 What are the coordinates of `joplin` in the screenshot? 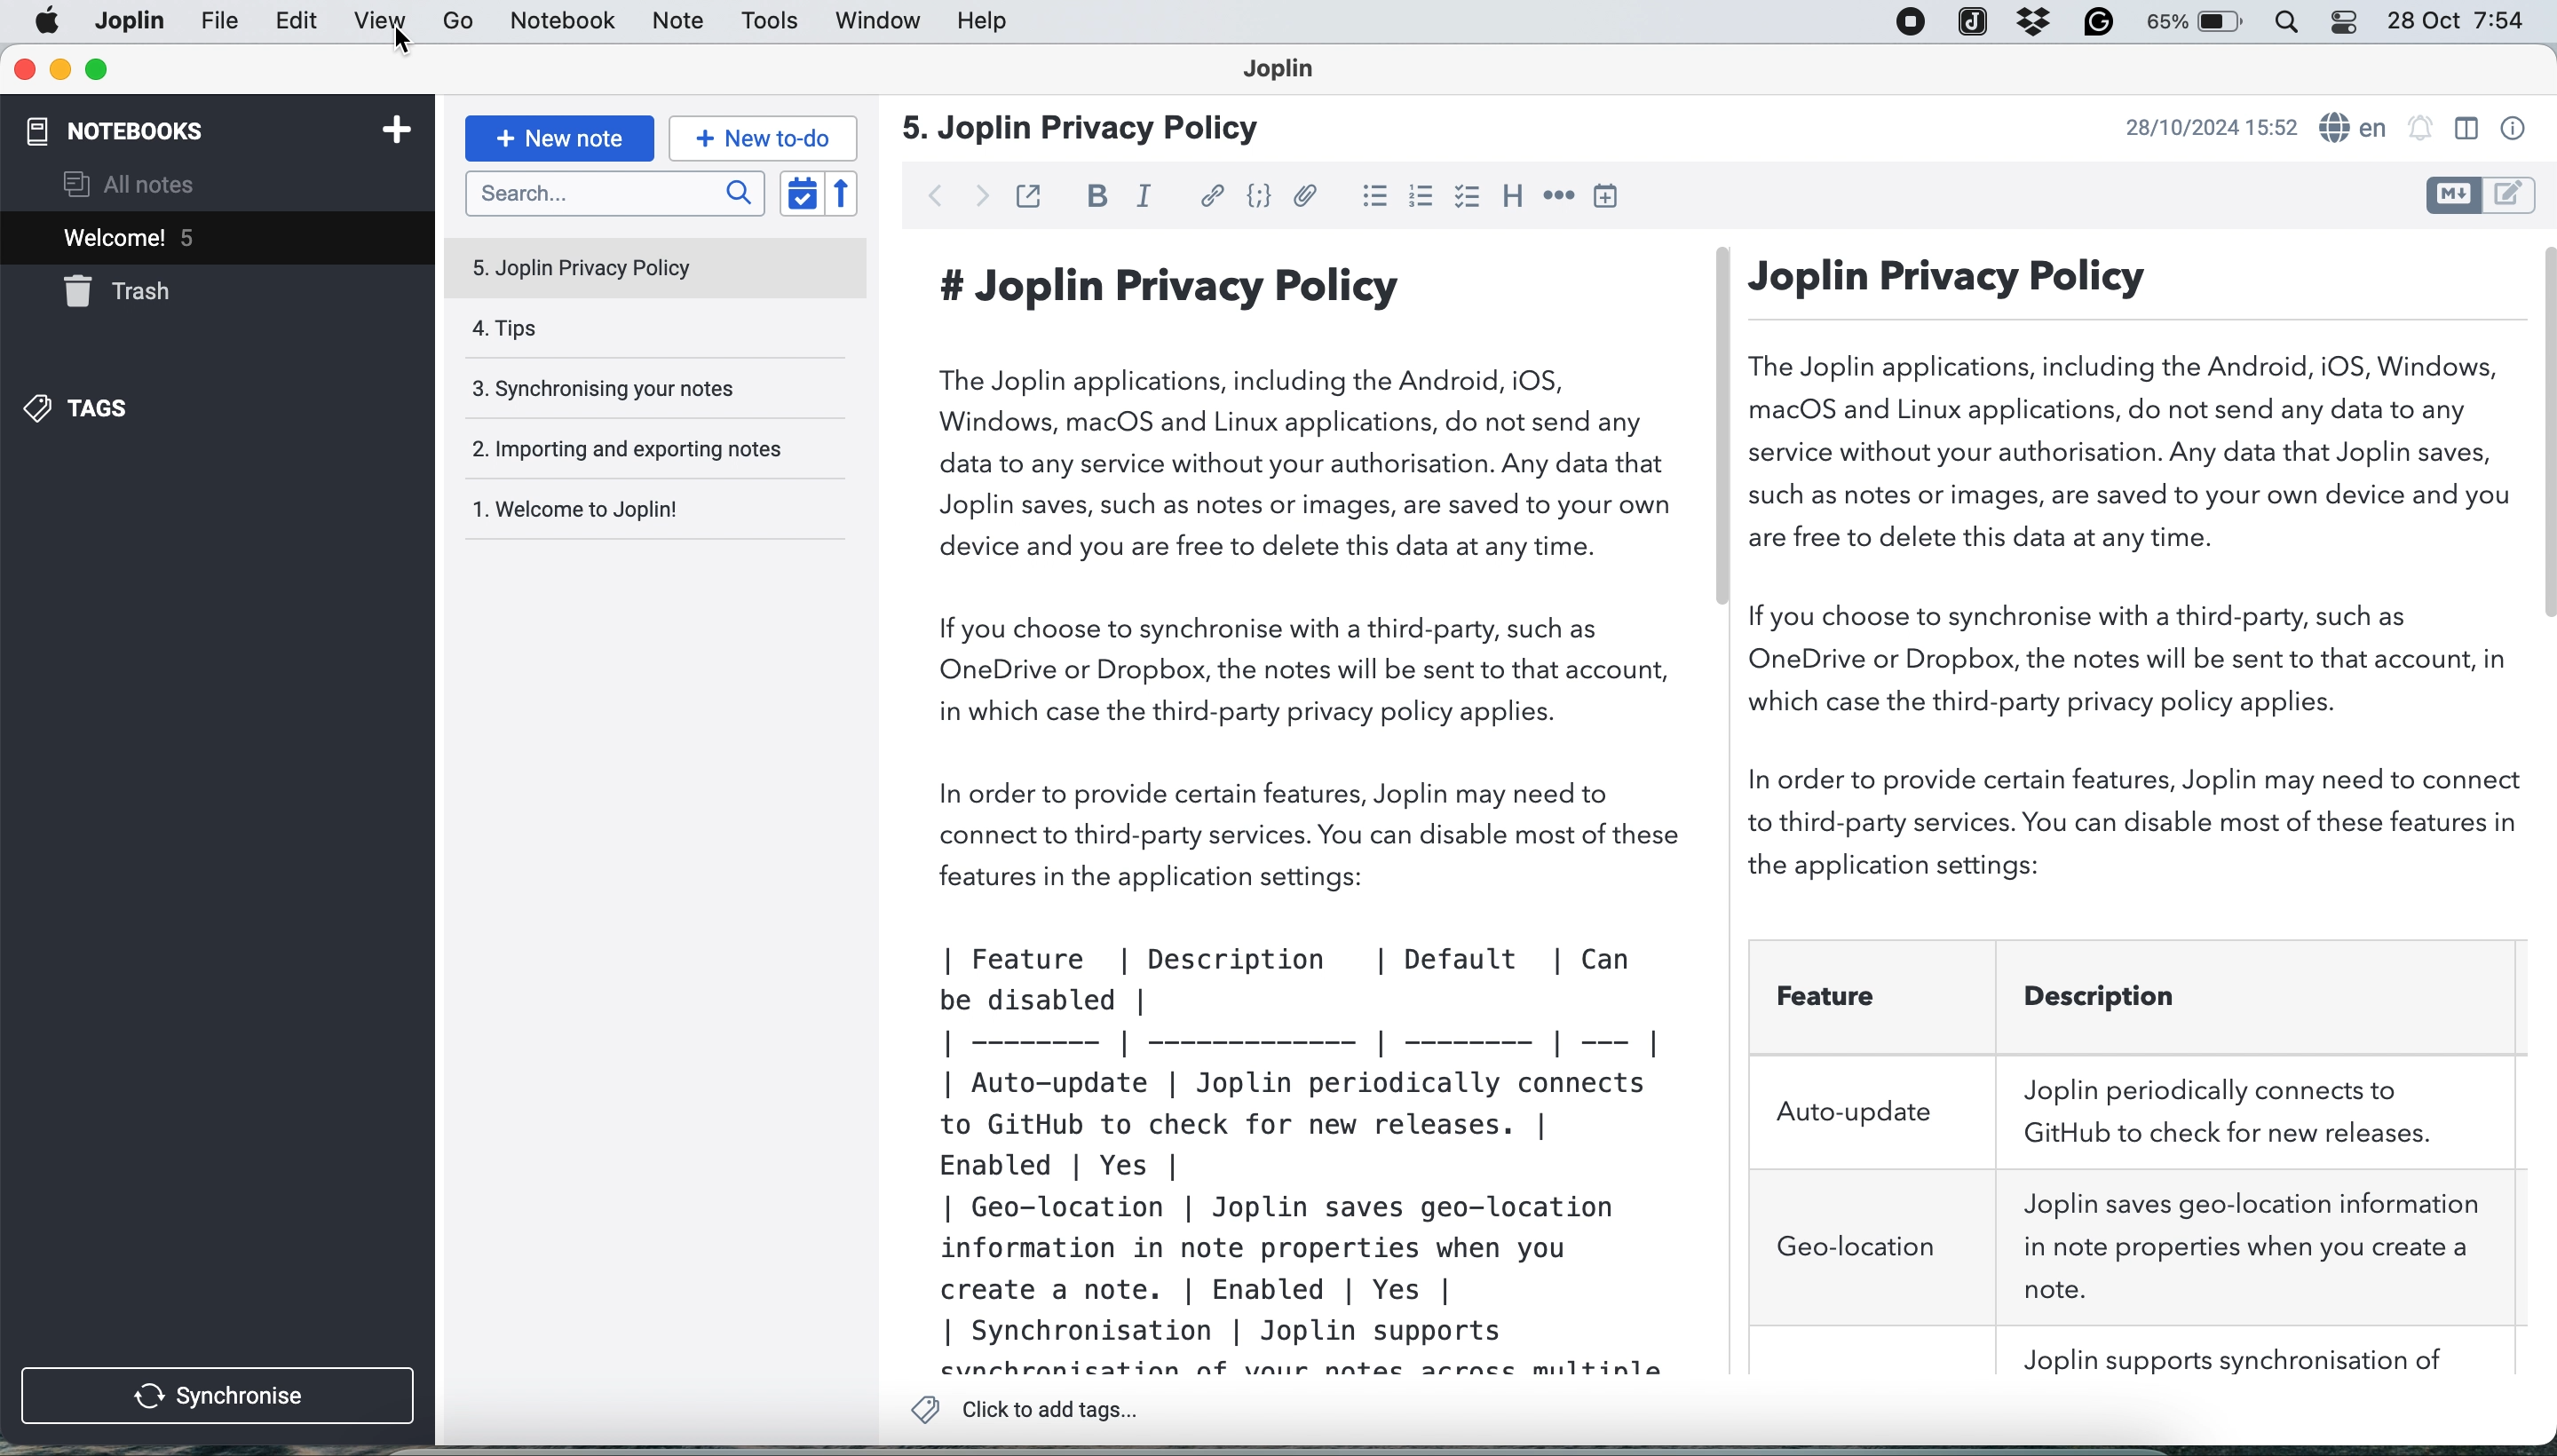 It's located at (1973, 21).